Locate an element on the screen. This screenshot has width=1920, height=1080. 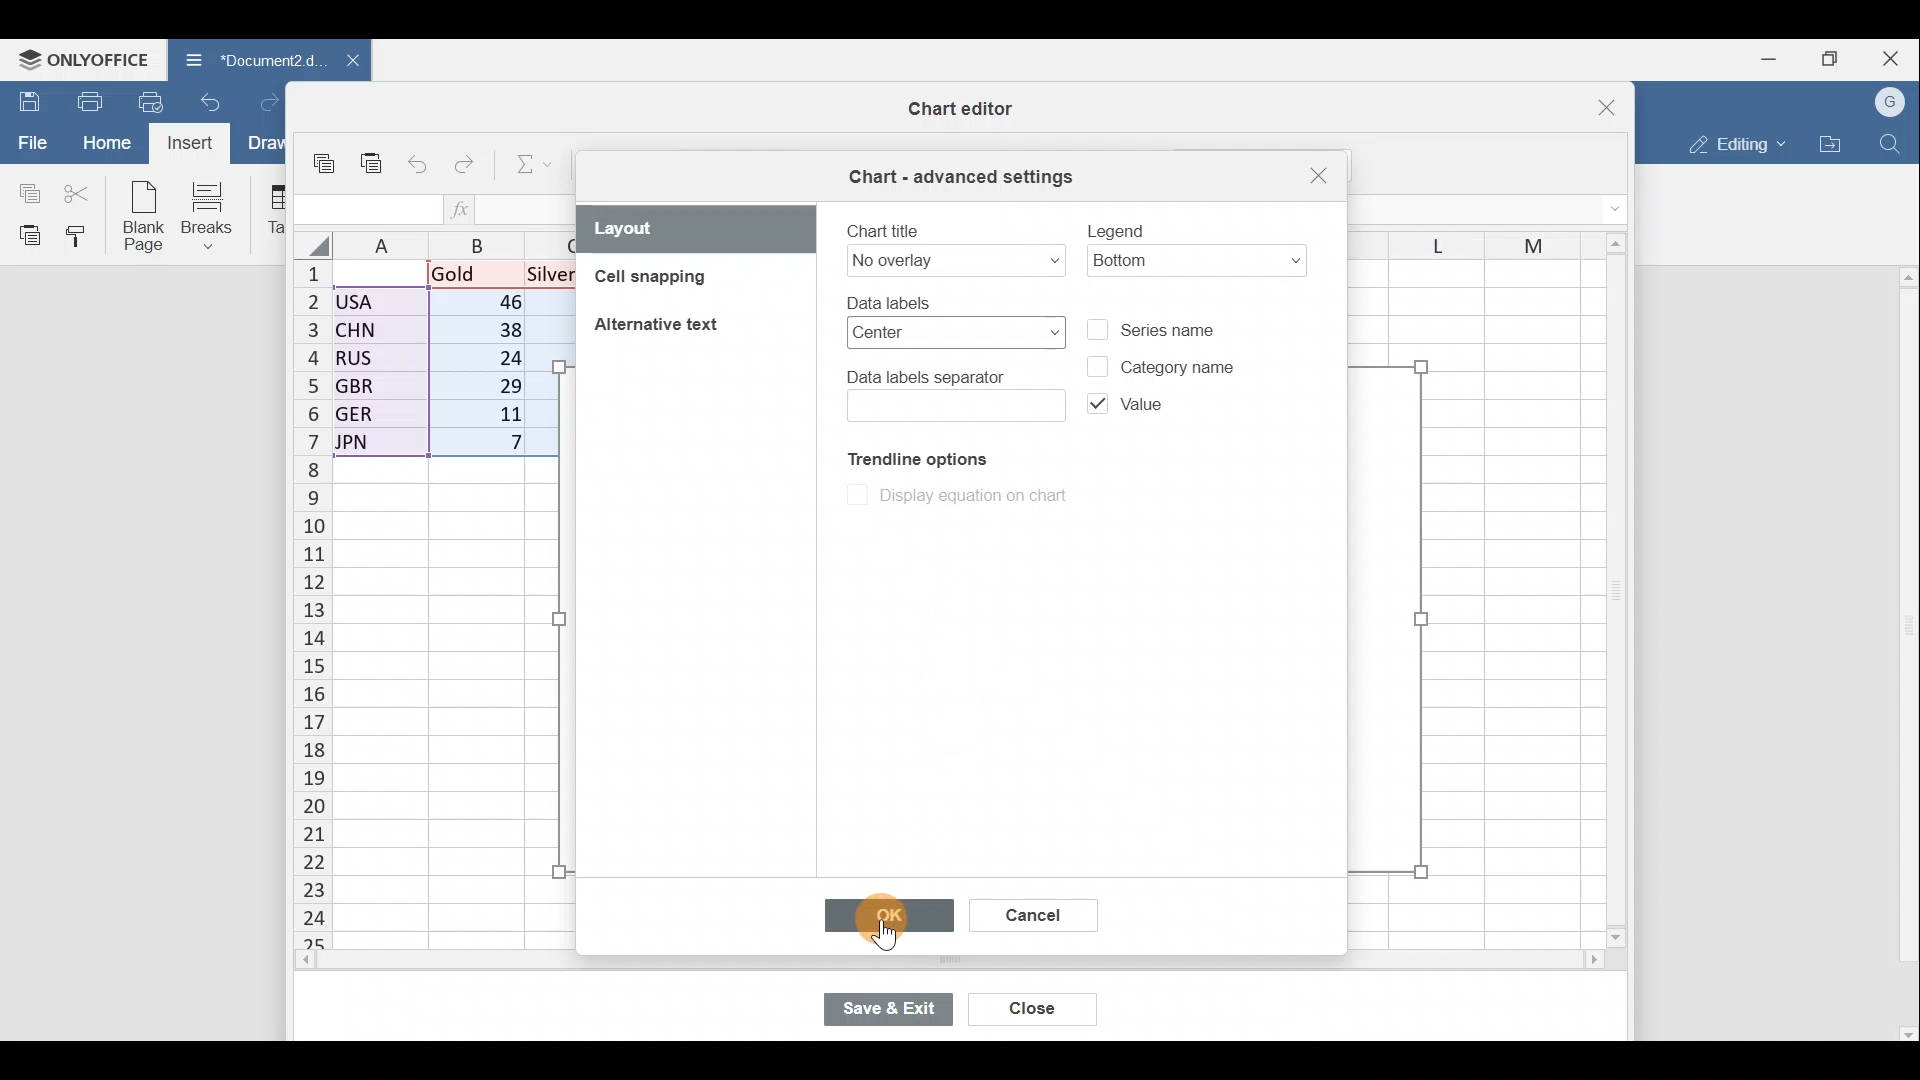
Document name is located at coordinates (248, 62).